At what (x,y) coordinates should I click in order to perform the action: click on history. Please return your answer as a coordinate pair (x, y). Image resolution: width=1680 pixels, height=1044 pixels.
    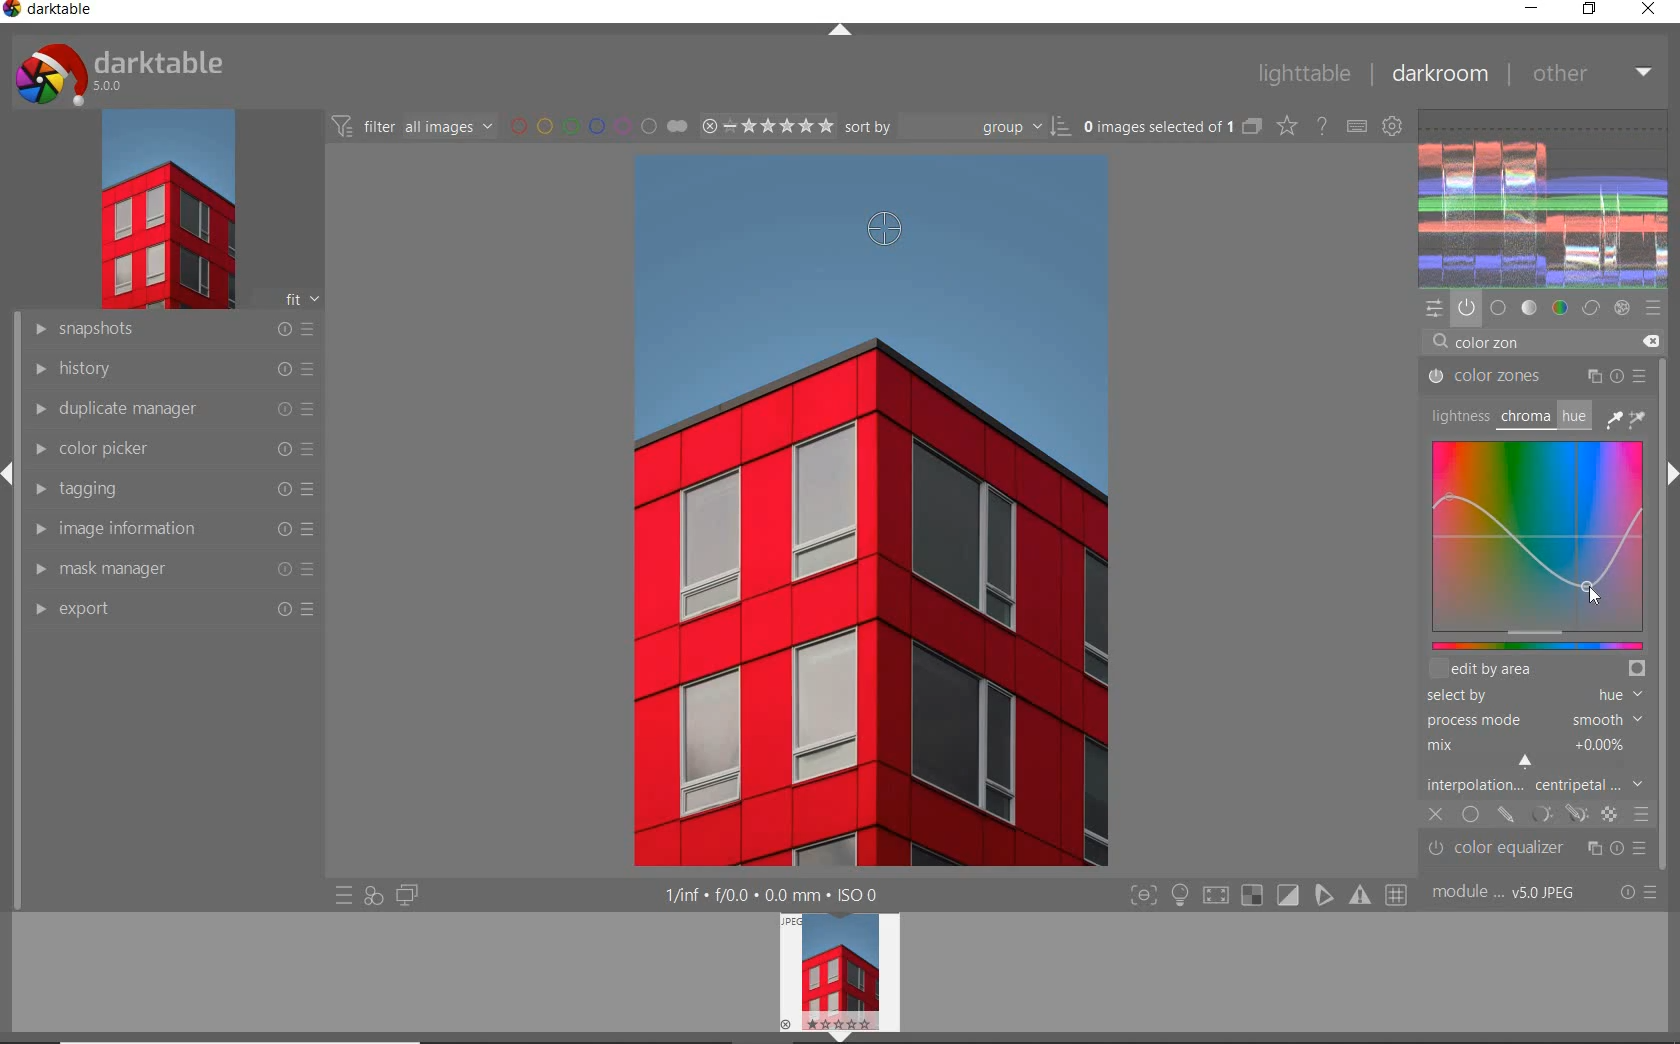
    Looking at the image, I should click on (169, 370).